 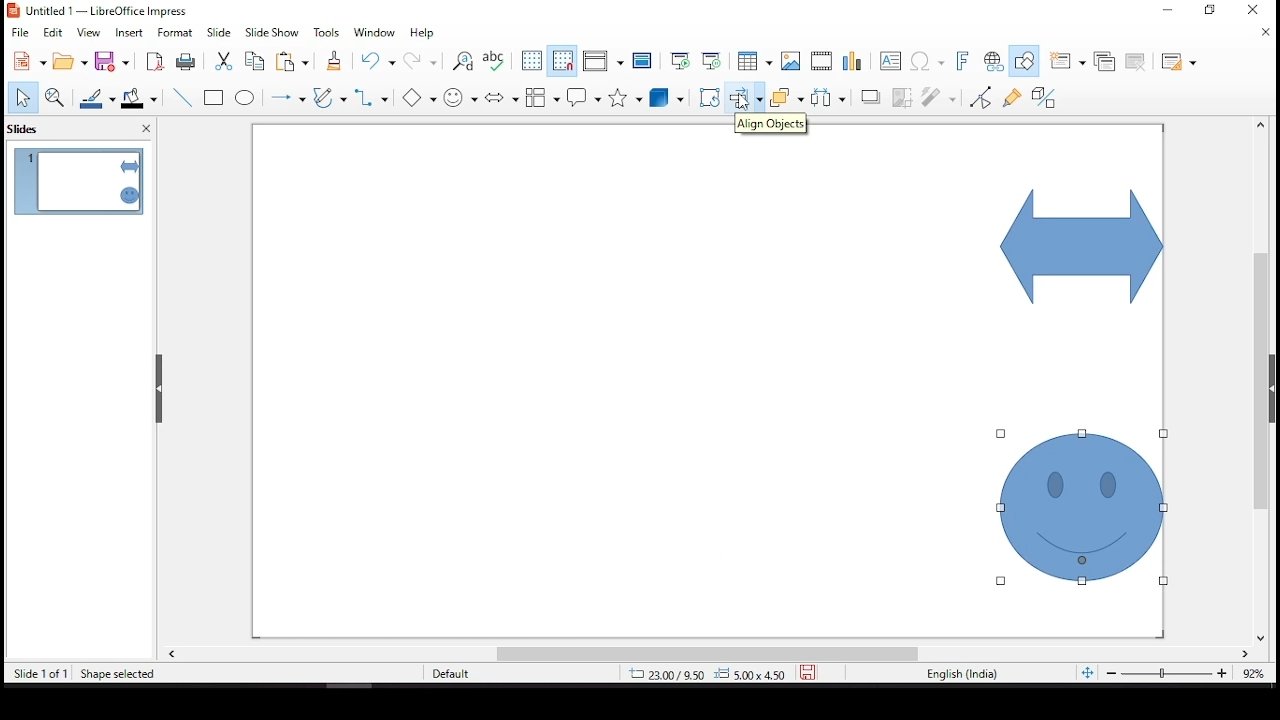 What do you see at coordinates (379, 62) in the screenshot?
I see `undo` at bounding box center [379, 62].